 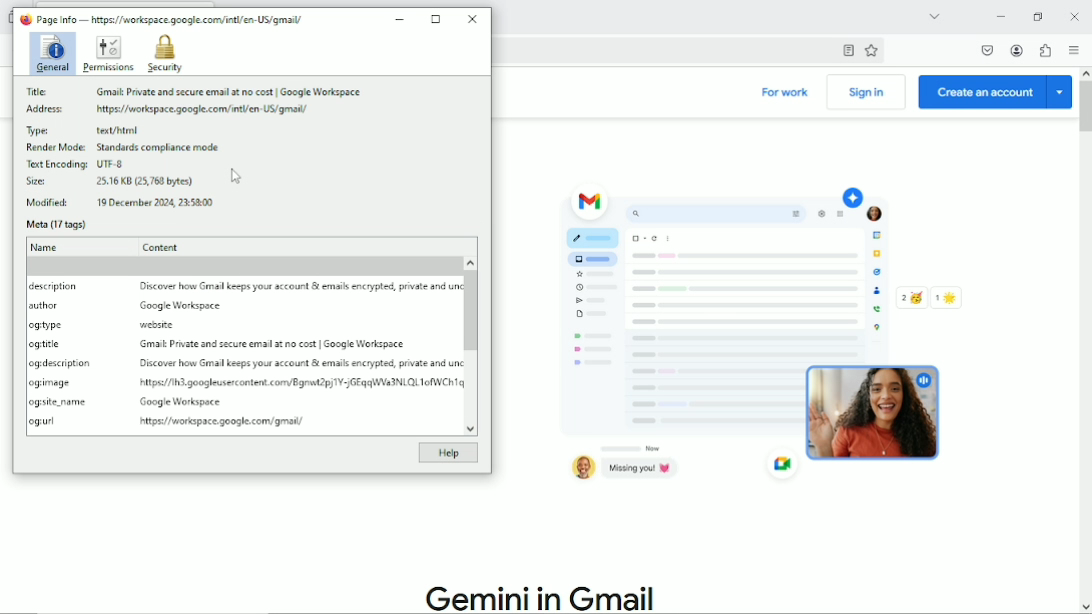 I want to click on Address, so click(x=44, y=110).